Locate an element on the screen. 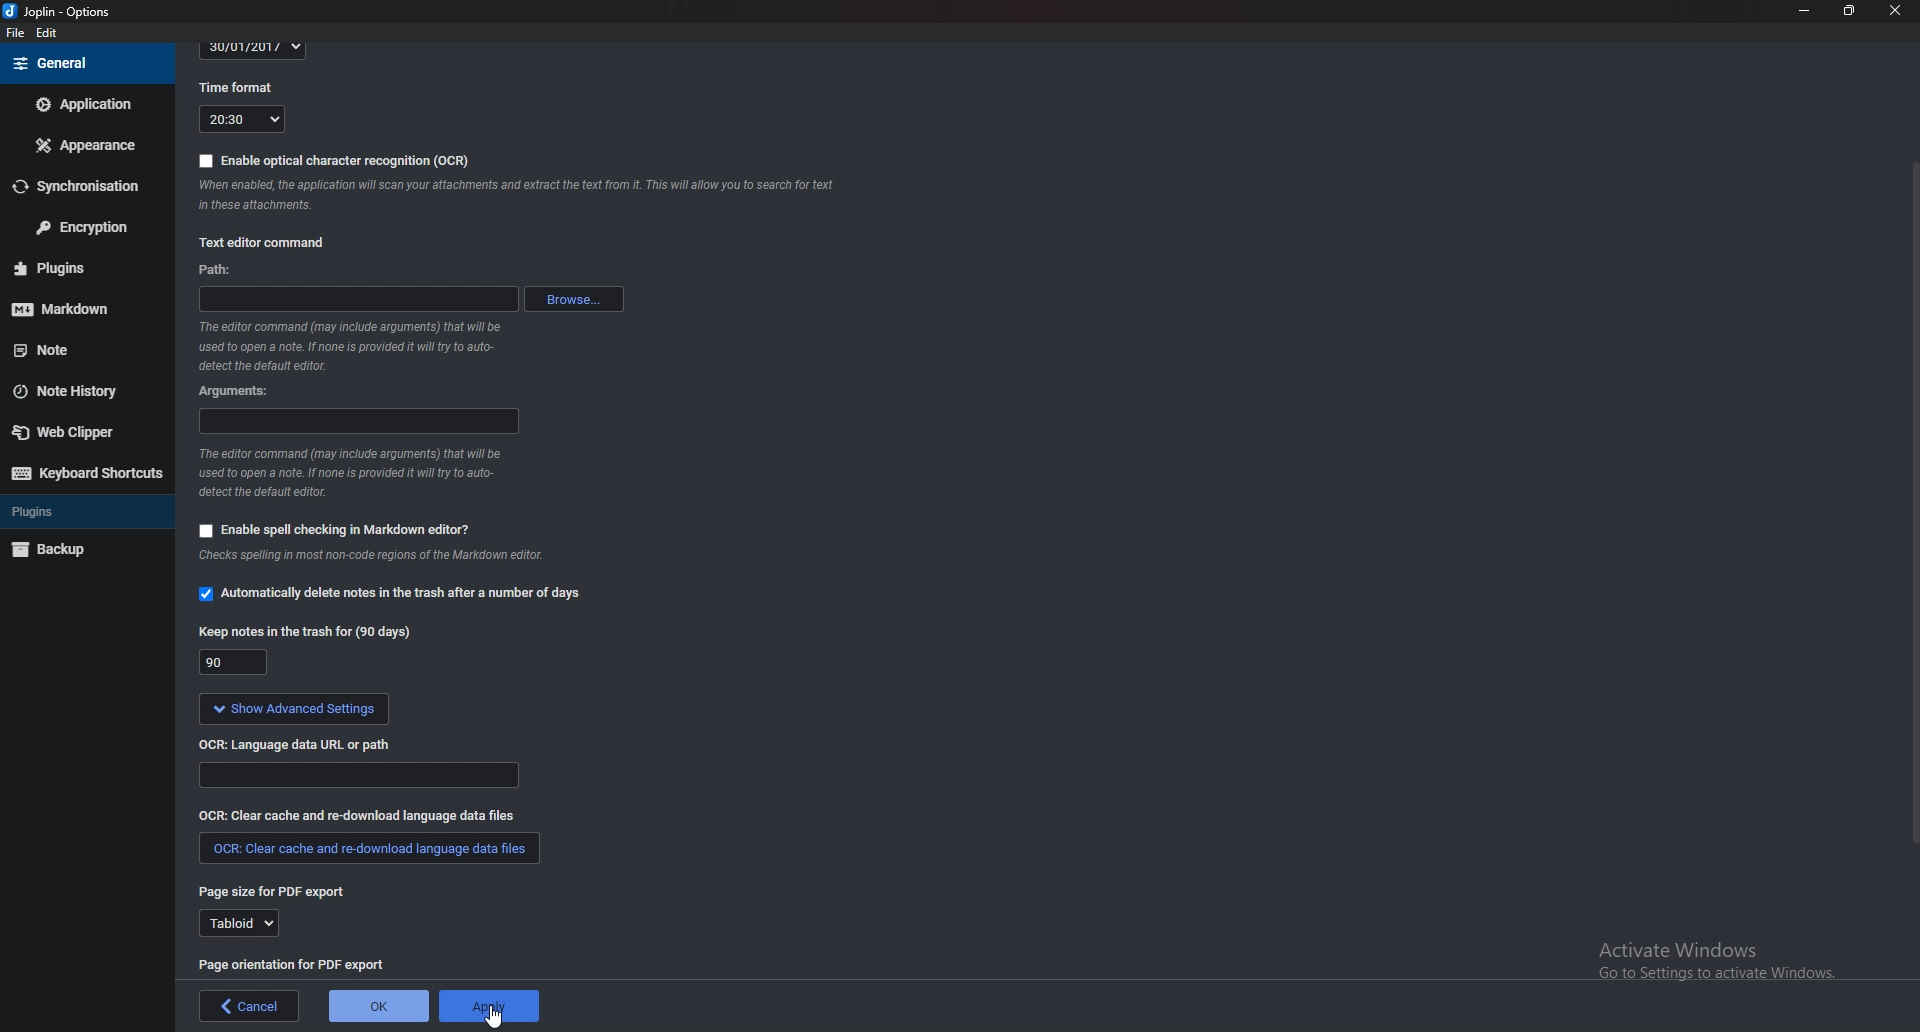 This screenshot has height=1032, width=1920. Web clipper is located at coordinates (79, 432).